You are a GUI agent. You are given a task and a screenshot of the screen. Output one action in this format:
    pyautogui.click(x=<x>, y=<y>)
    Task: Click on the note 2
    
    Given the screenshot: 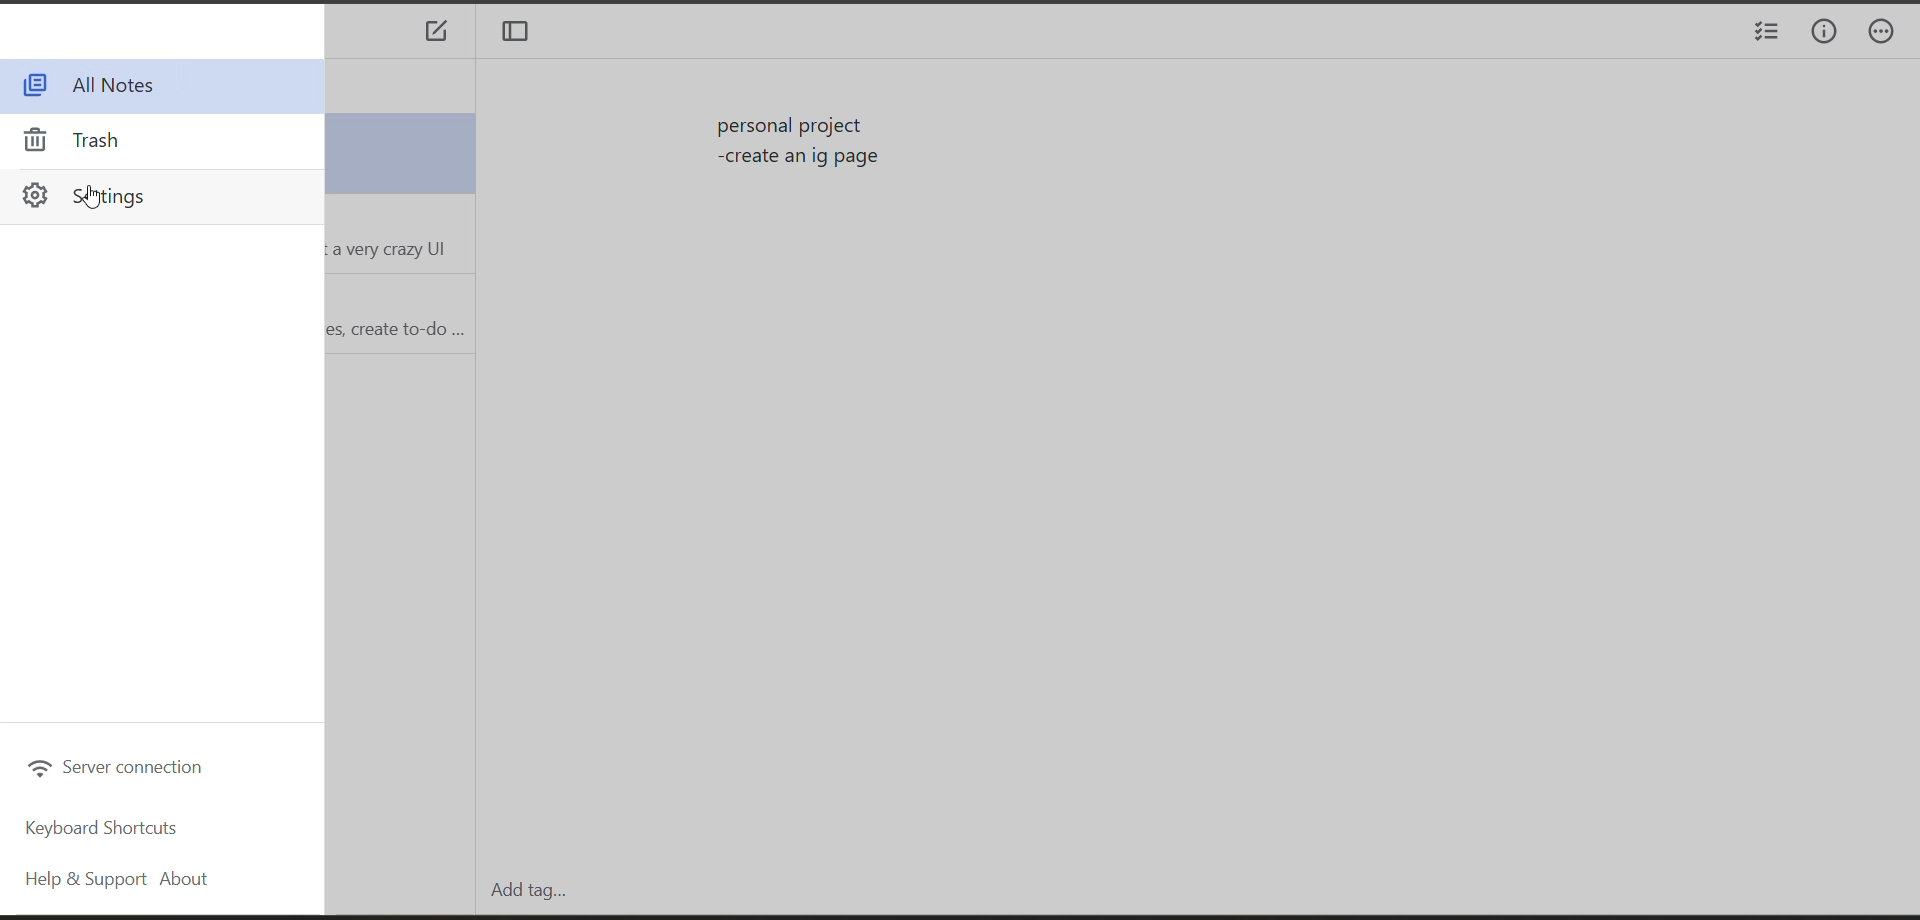 What is the action you would take?
    pyautogui.click(x=395, y=235)
    